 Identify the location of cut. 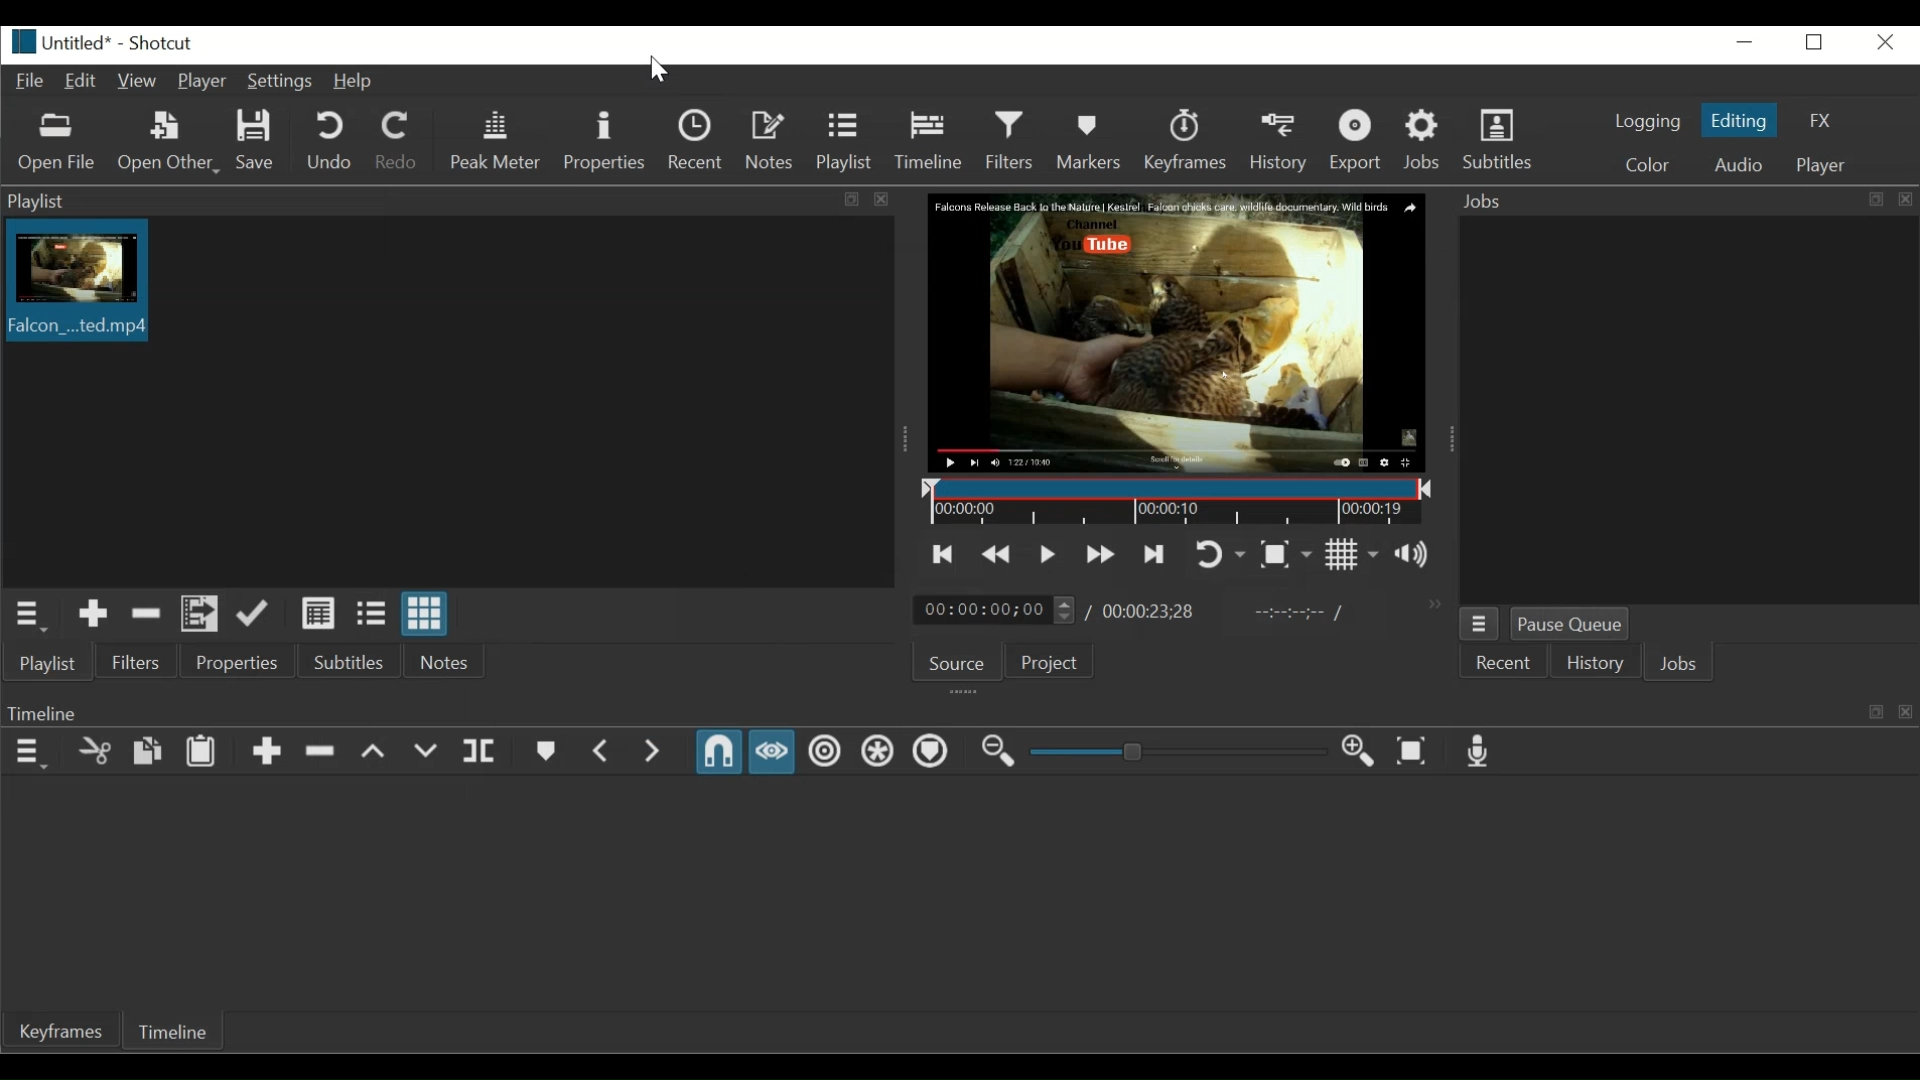
(89, 752).